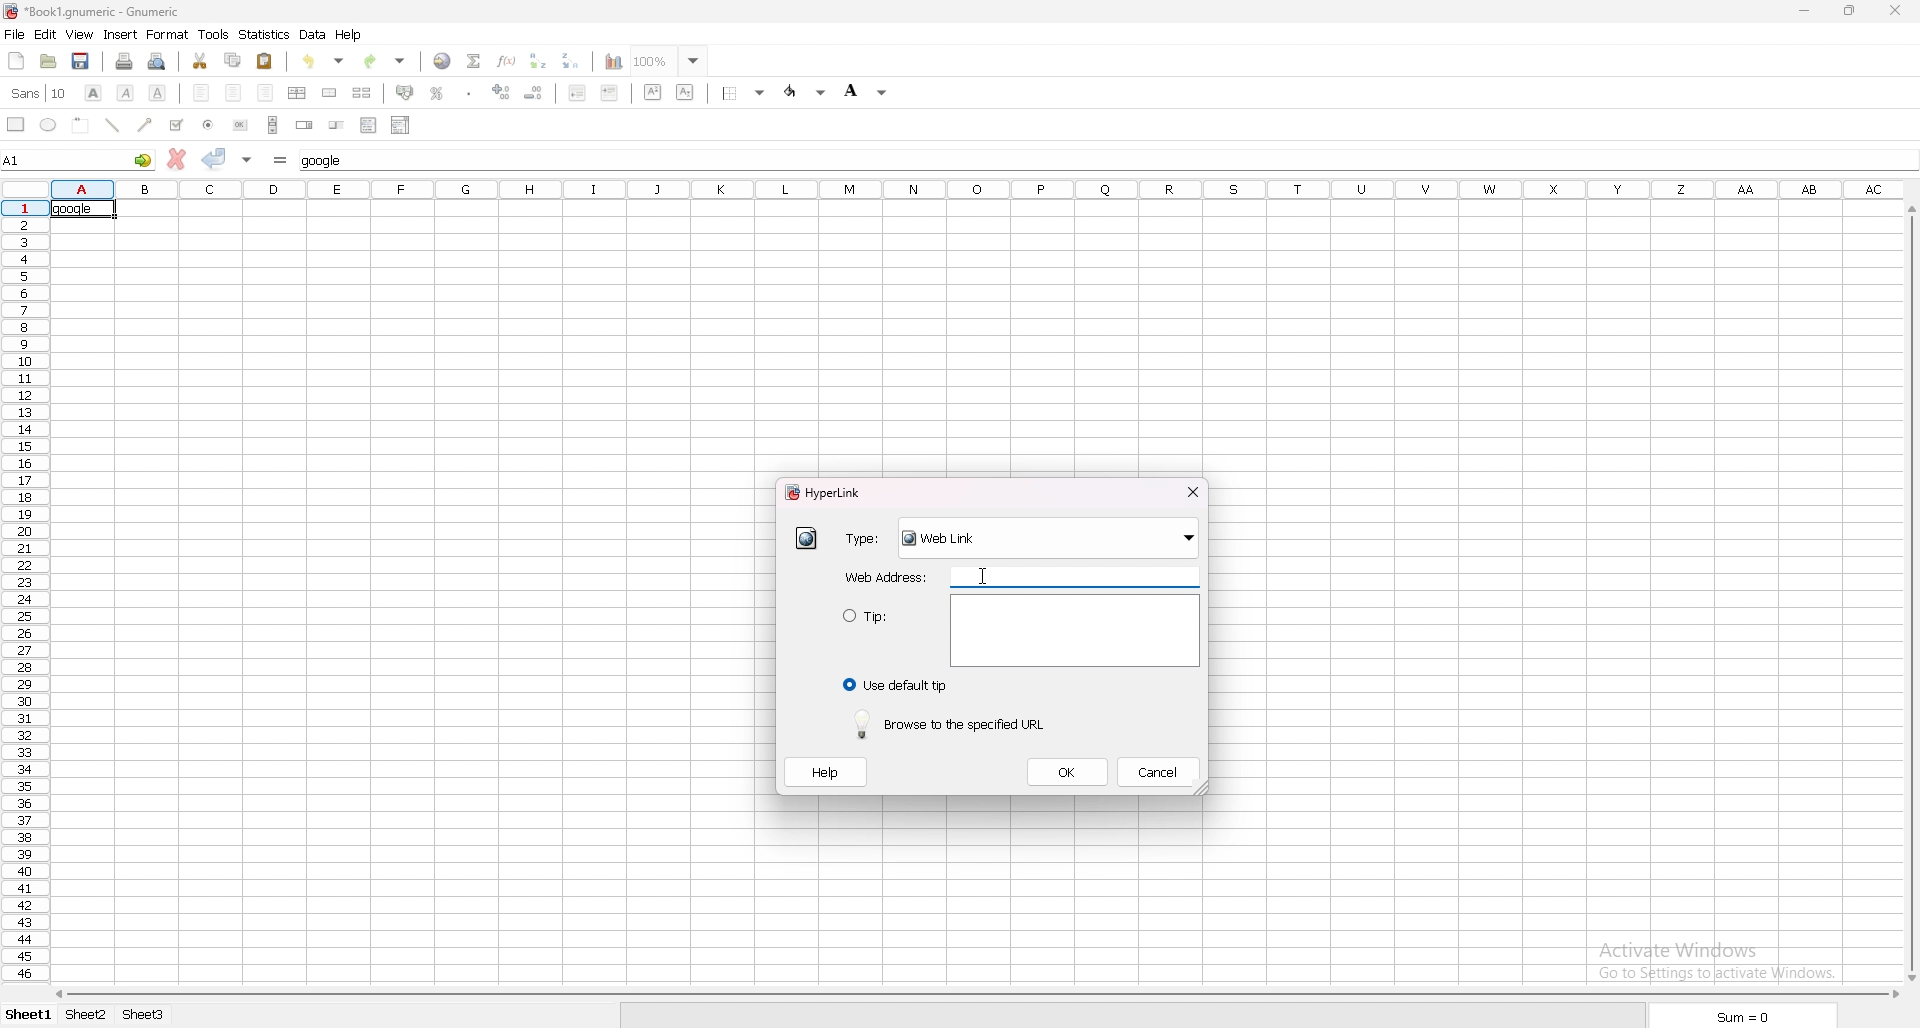 The image size is (1920, 1028). What do you see at coordinates (28, 1016) in the screenshot?
I see `Sheet 1` at bounding box center [28, 1016].